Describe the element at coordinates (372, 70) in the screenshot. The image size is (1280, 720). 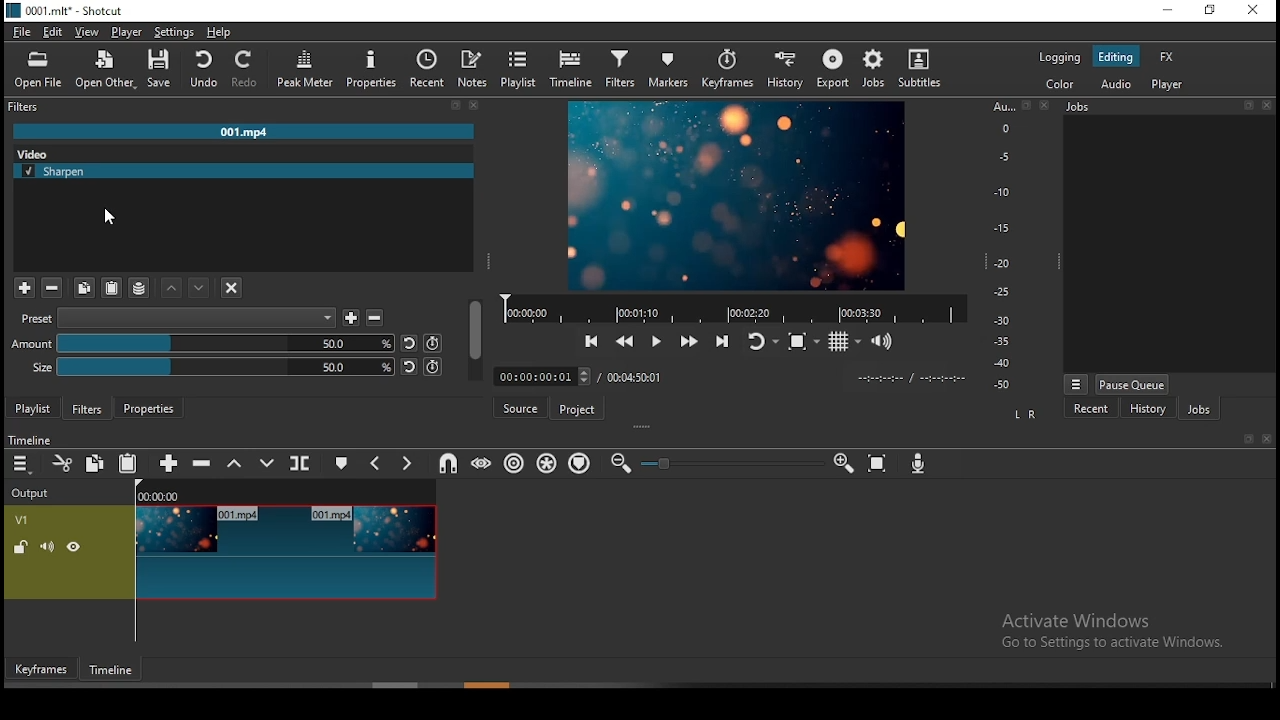
I see `properties` at that location.